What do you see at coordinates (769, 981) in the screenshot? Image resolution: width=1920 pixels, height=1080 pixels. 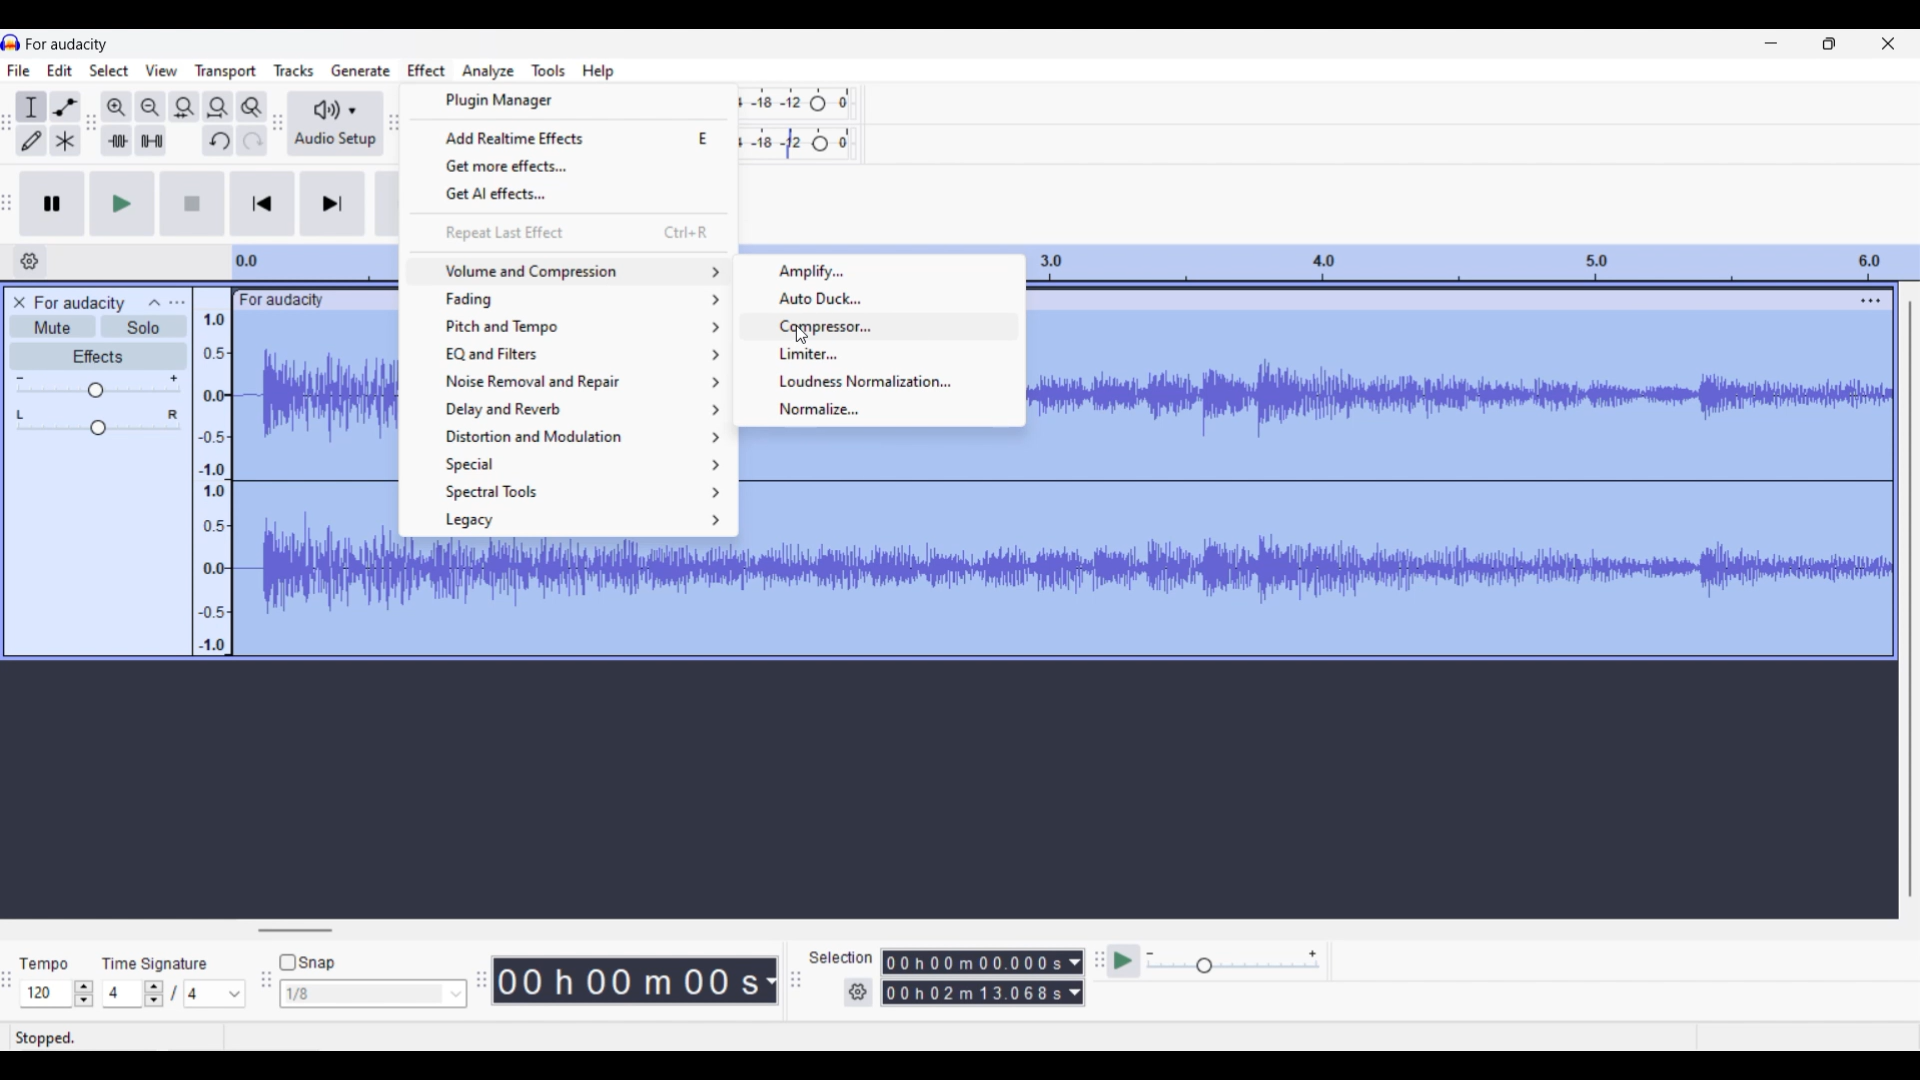 I see `Duration measurement` at bounding box center [769, 981].